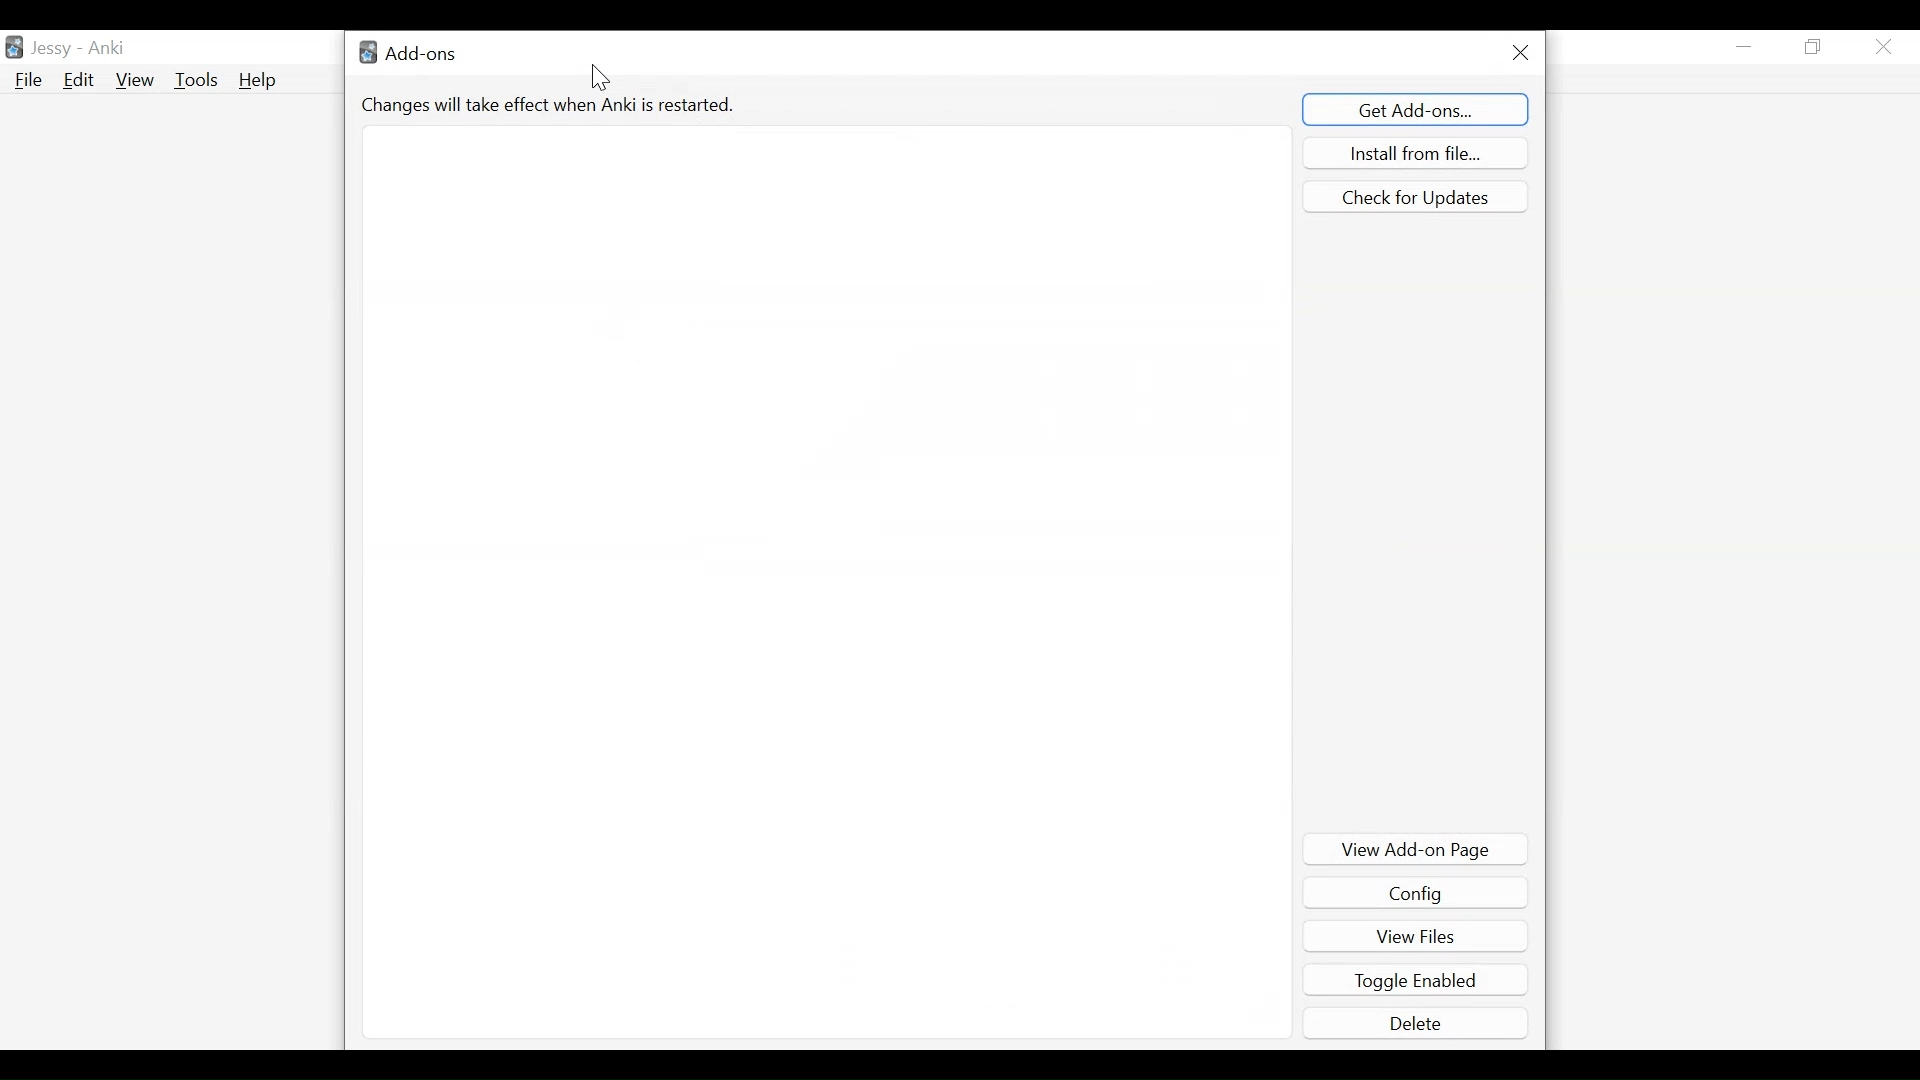  What do you see at coordinates (195, 80) in the screenshot?
I see `Tools` at bounding box center [195, 80].